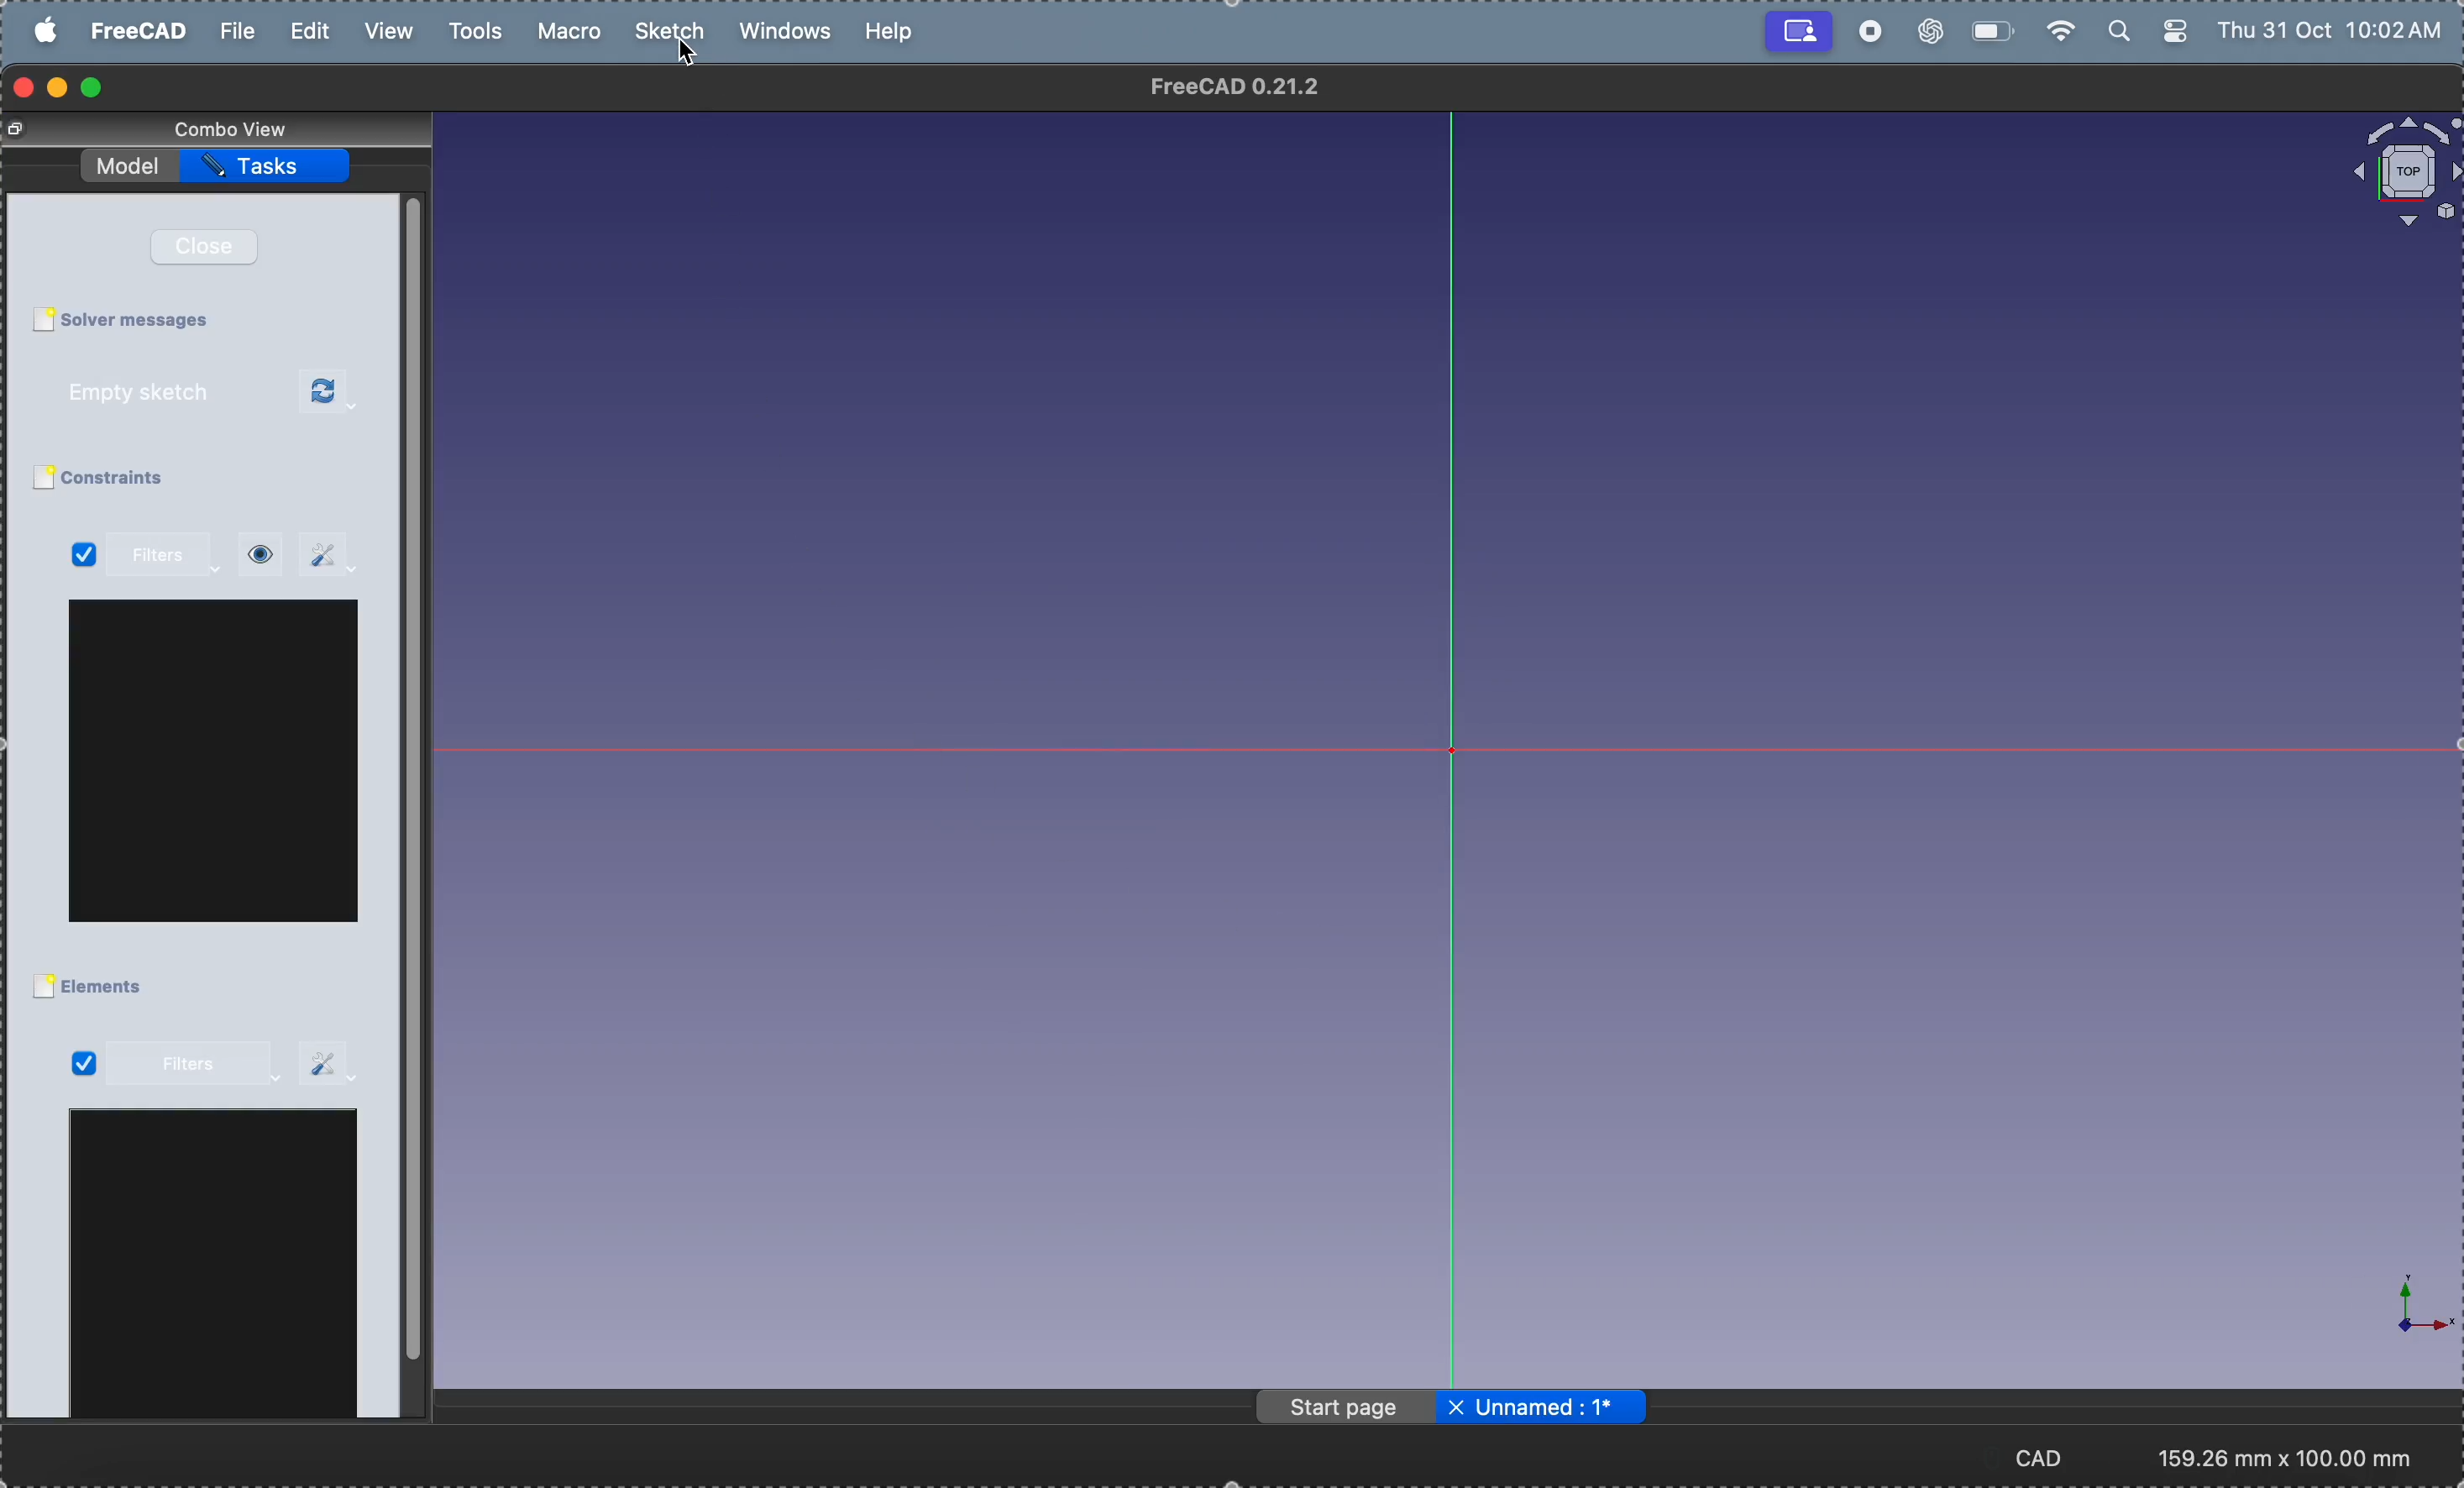 The image size is (2464, 1488). Describe the element at coordinates (674, 32) in the screenshot. I see `sketch` at that location.